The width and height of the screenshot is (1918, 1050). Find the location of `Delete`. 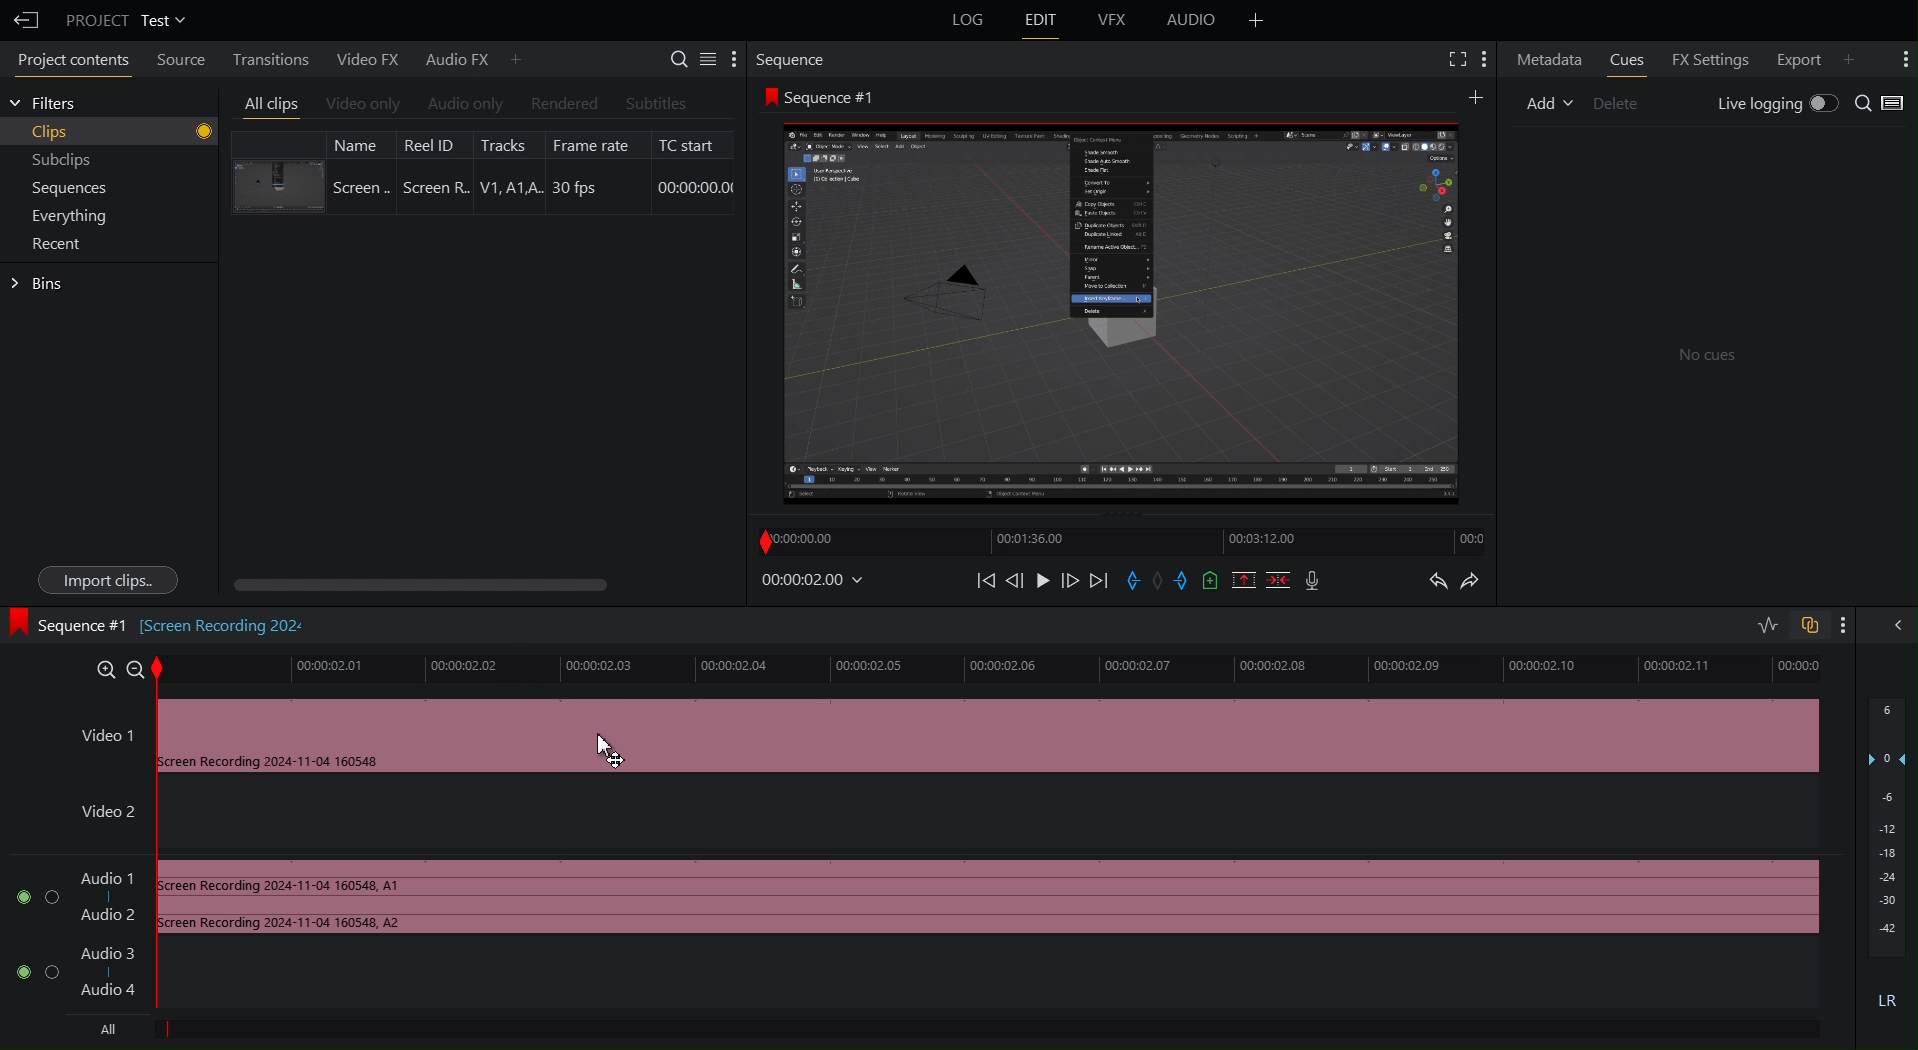

Delete is located at coordinates (1614, 101).